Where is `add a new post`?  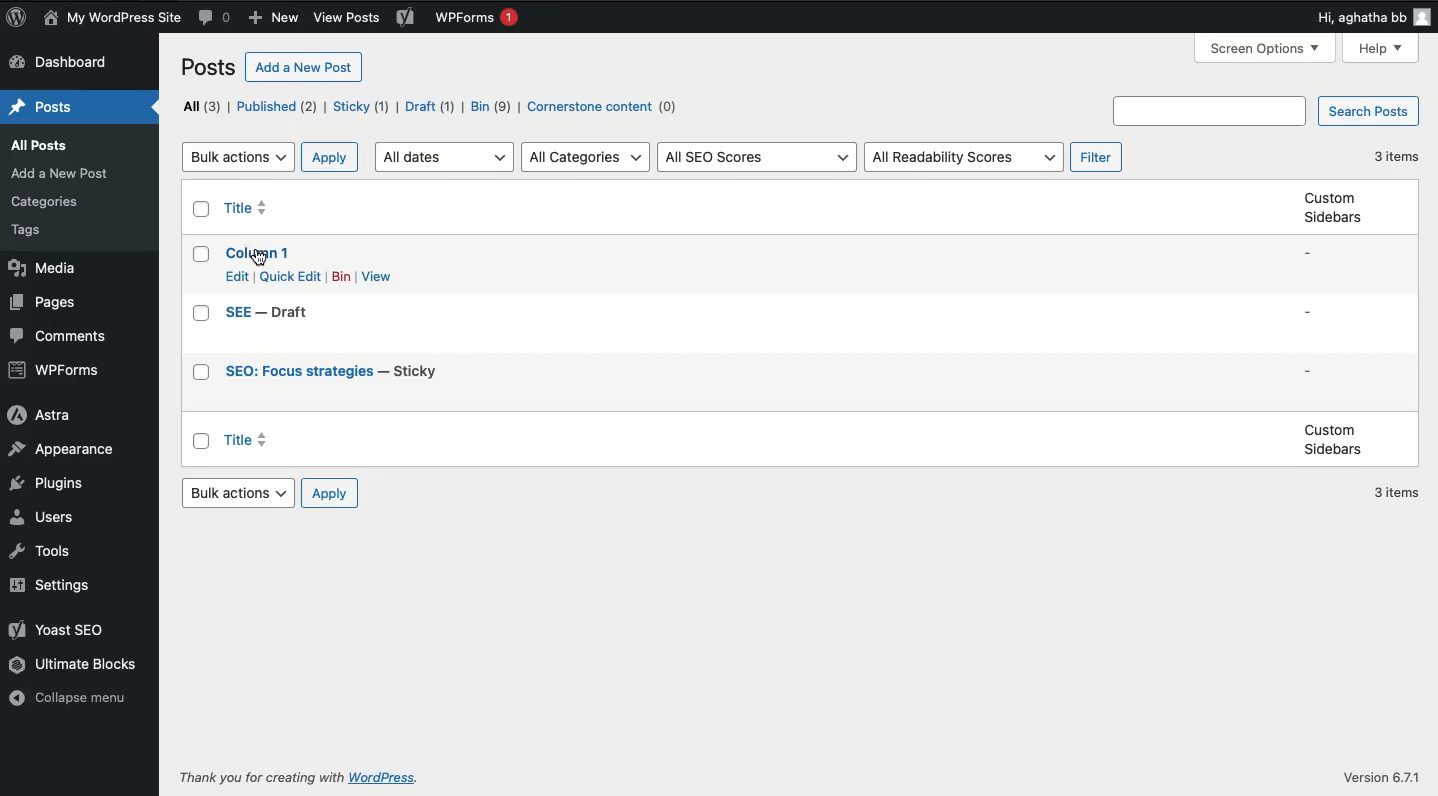 add a new post is located at coordinates (61, 174).